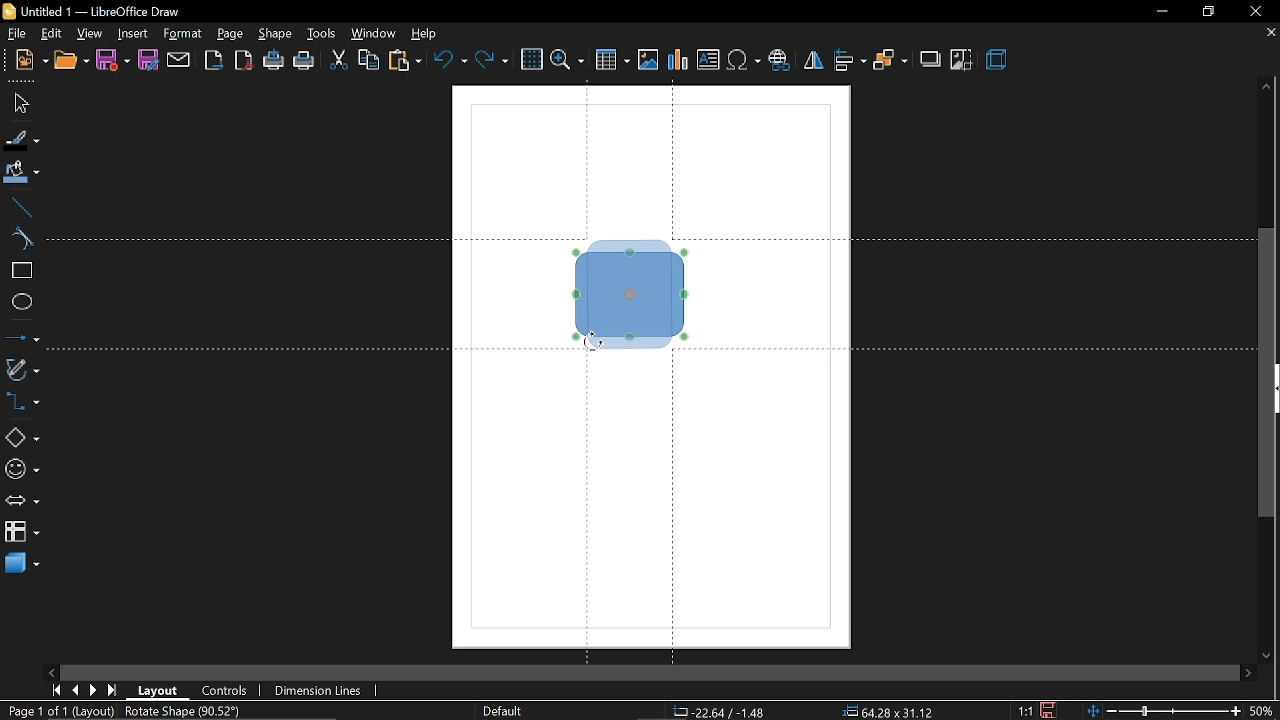  I want to click on window, so click(375, 34).